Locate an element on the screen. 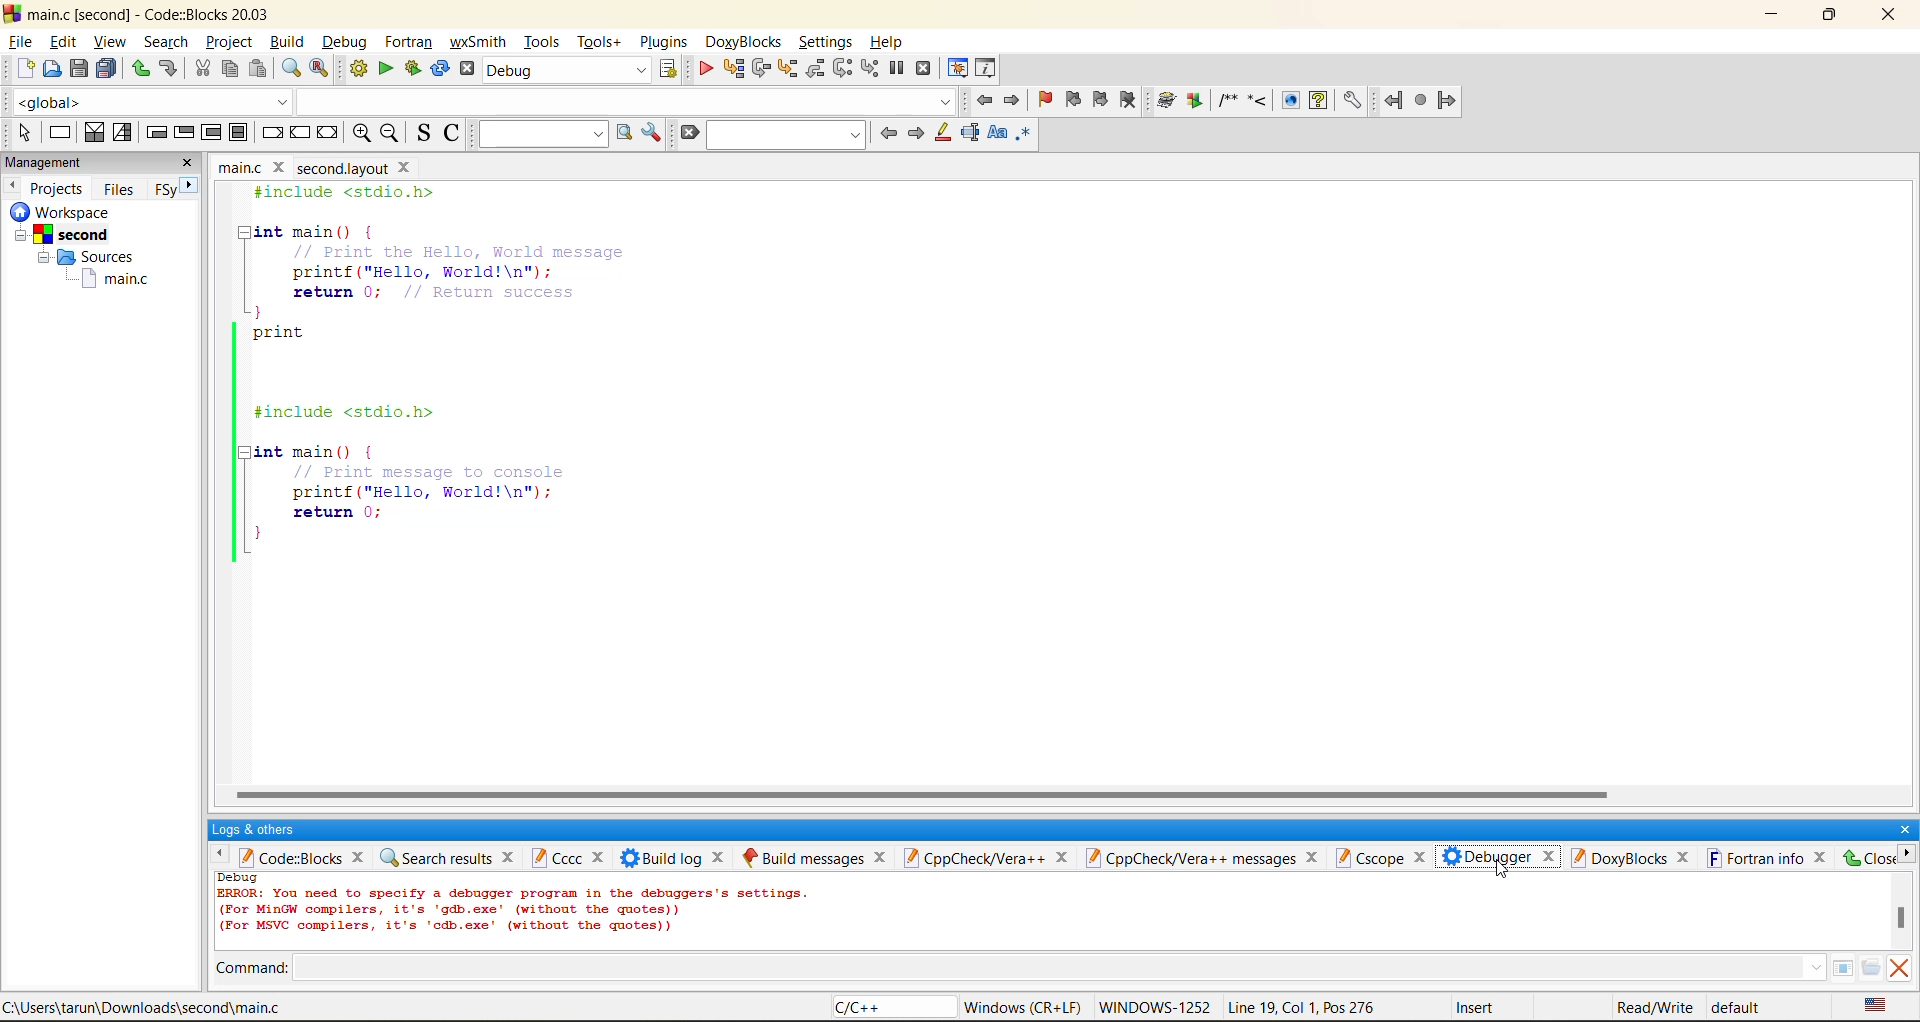 This screenshot has width=1920, height=1022. command is located at coordinates (256, 965).